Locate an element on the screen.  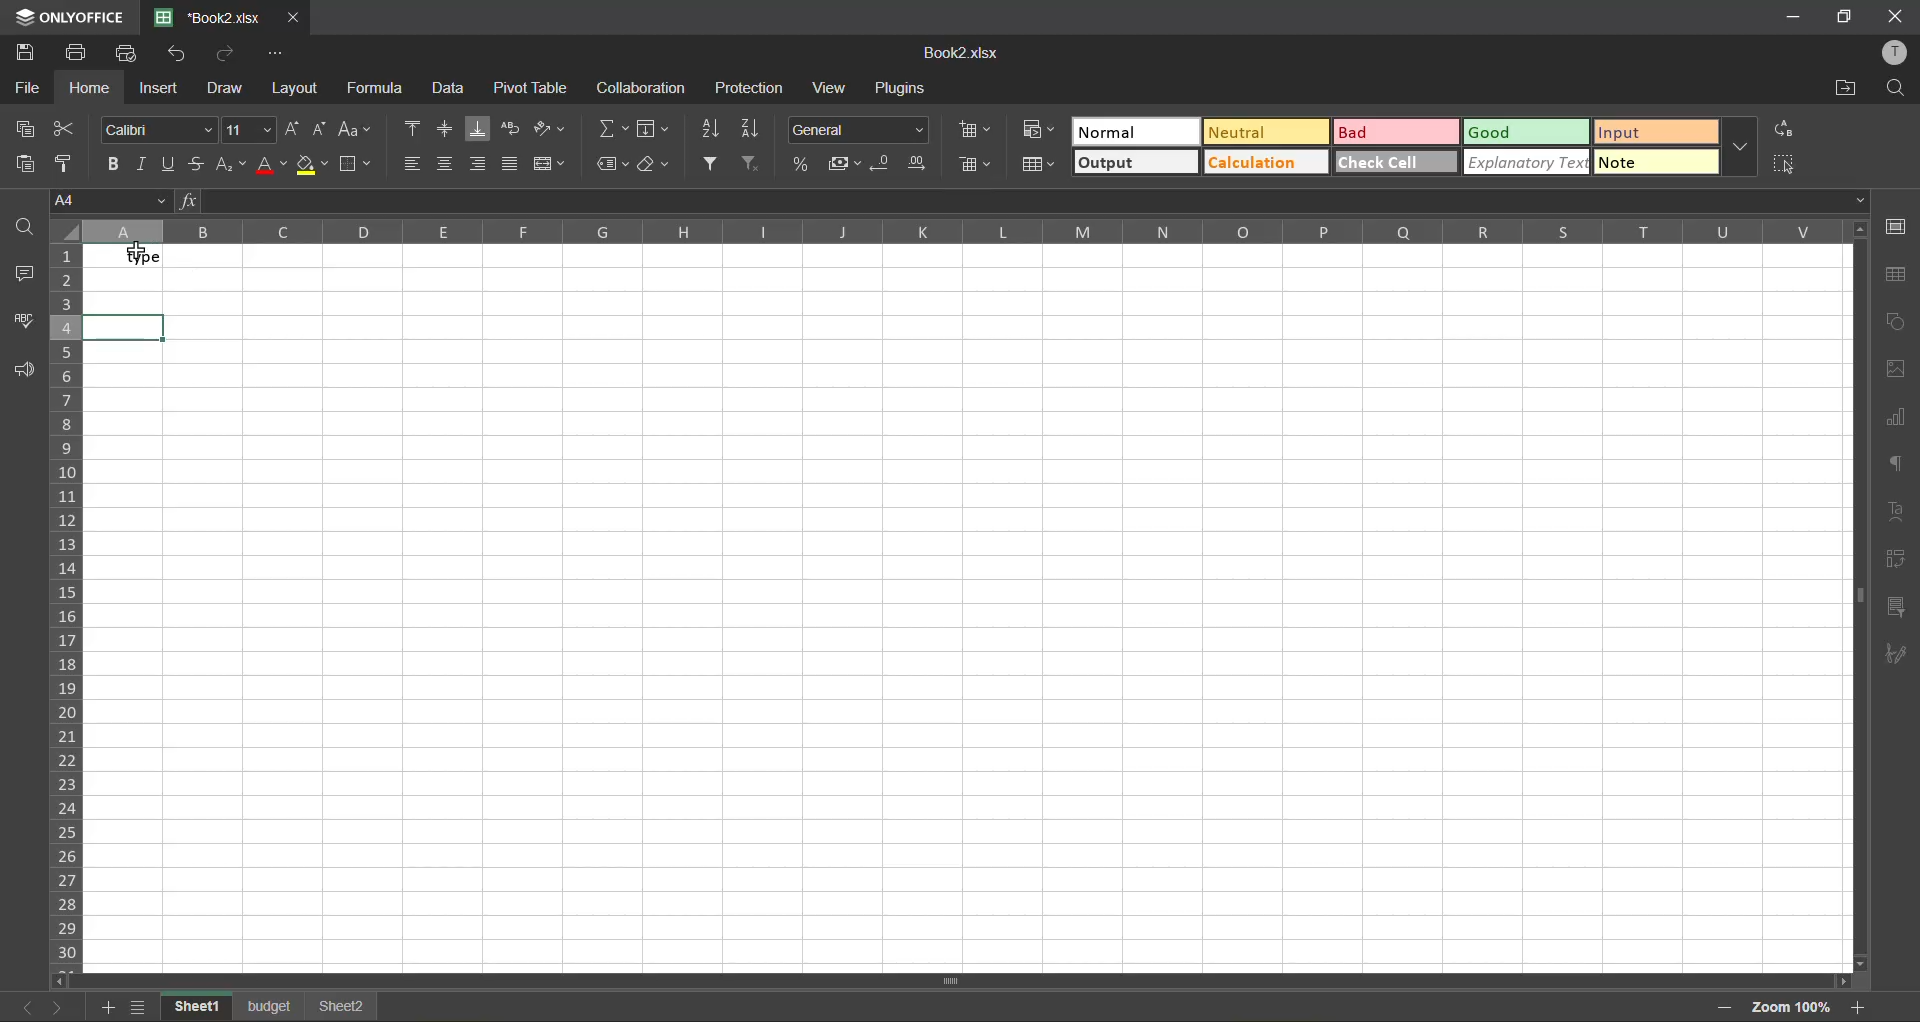
borders is located at coordinates (355, 167).